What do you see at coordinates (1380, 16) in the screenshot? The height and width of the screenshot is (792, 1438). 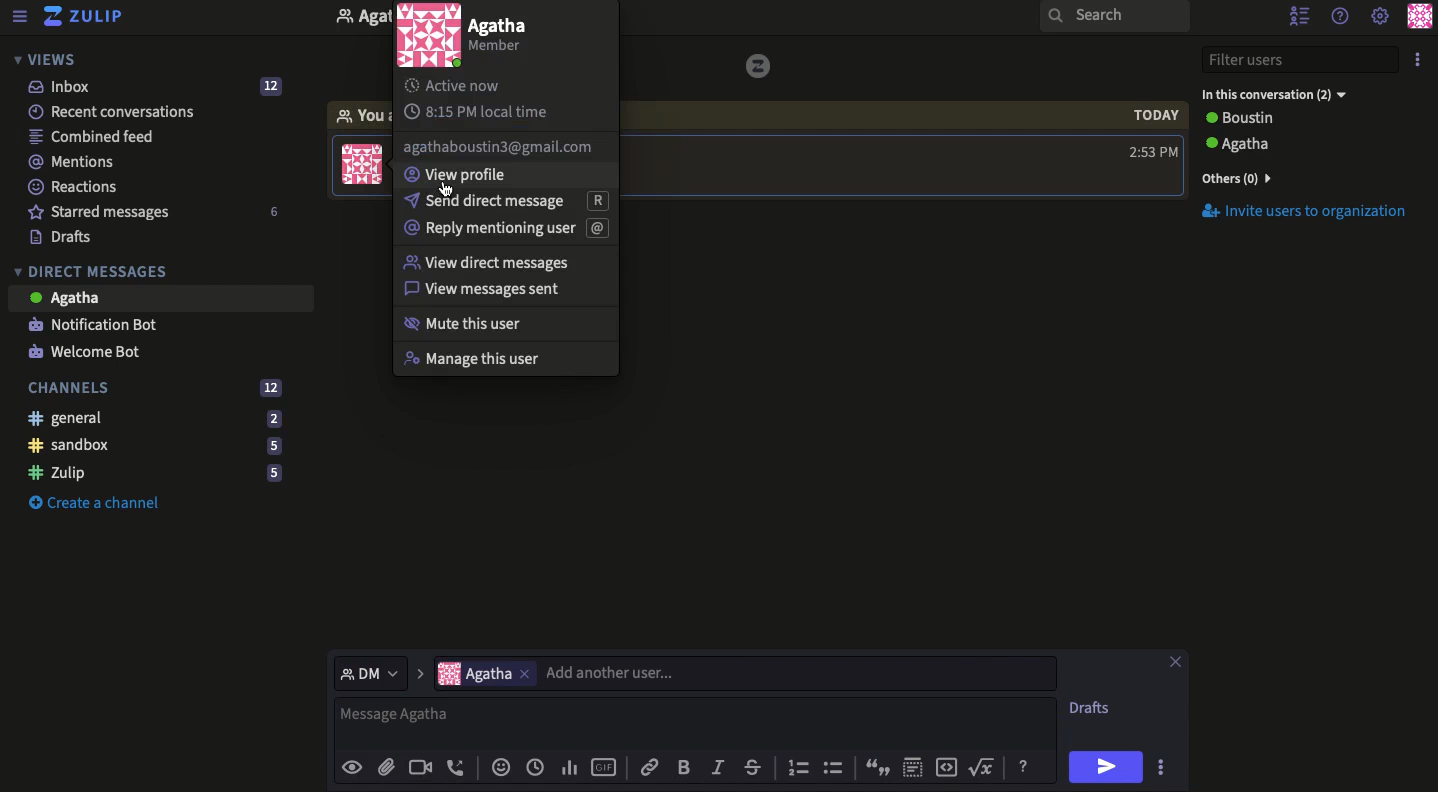 I see `Settings` at bounding box center [1380, 16].